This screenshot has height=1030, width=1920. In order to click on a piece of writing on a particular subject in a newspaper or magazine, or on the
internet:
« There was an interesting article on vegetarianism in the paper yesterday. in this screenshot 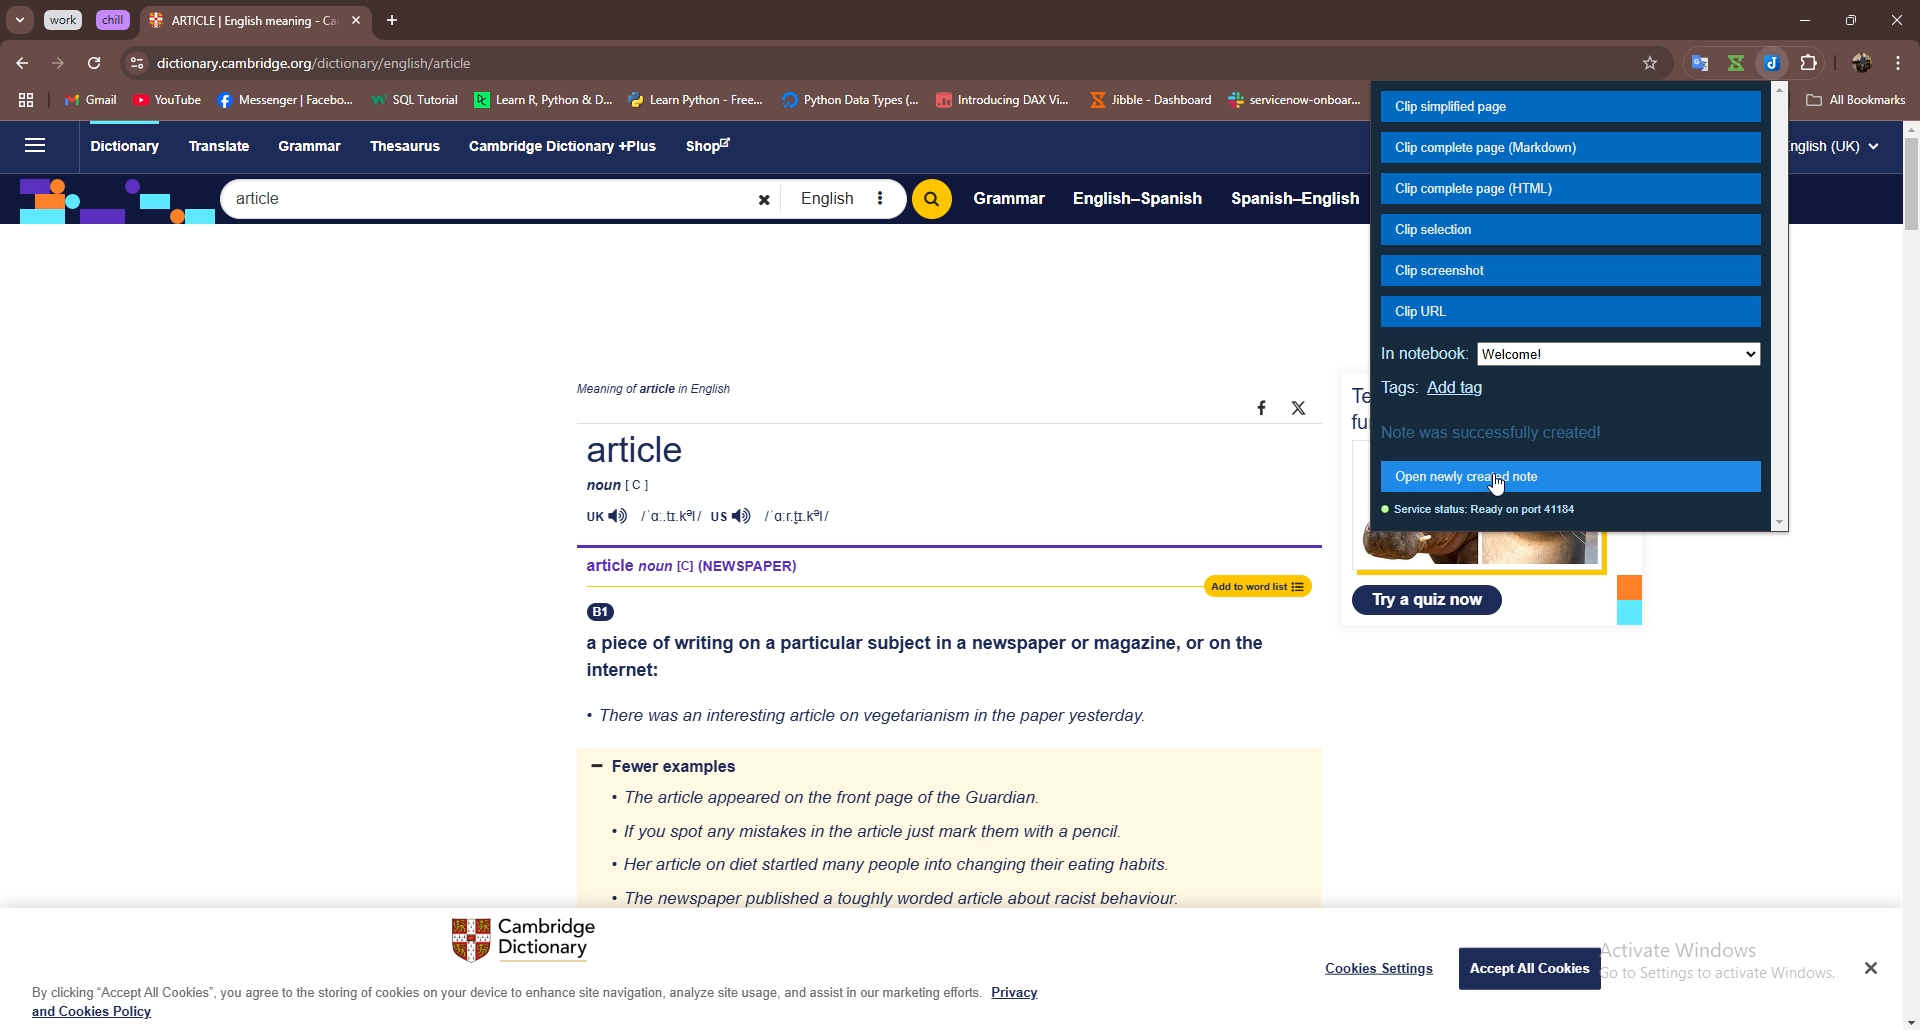, I will do `click(933, 673)`.